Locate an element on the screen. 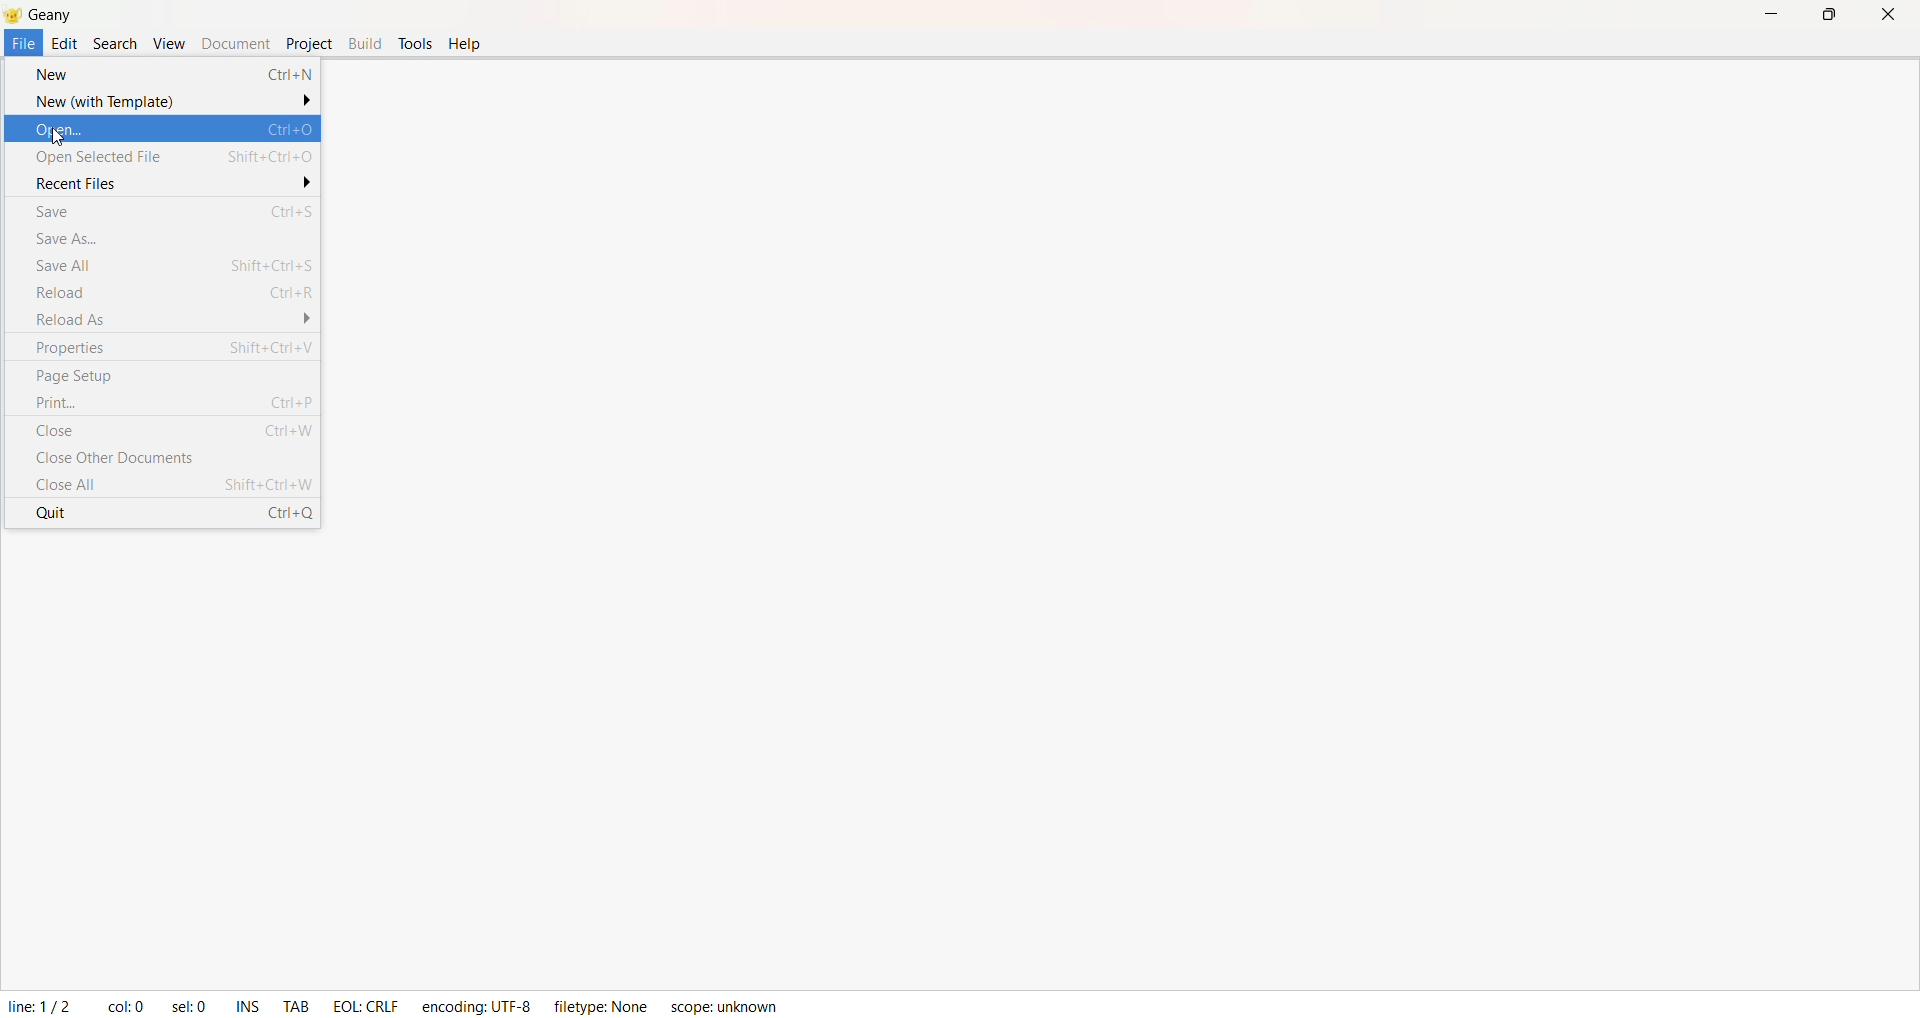  Title is located at coordinates (56, 16).